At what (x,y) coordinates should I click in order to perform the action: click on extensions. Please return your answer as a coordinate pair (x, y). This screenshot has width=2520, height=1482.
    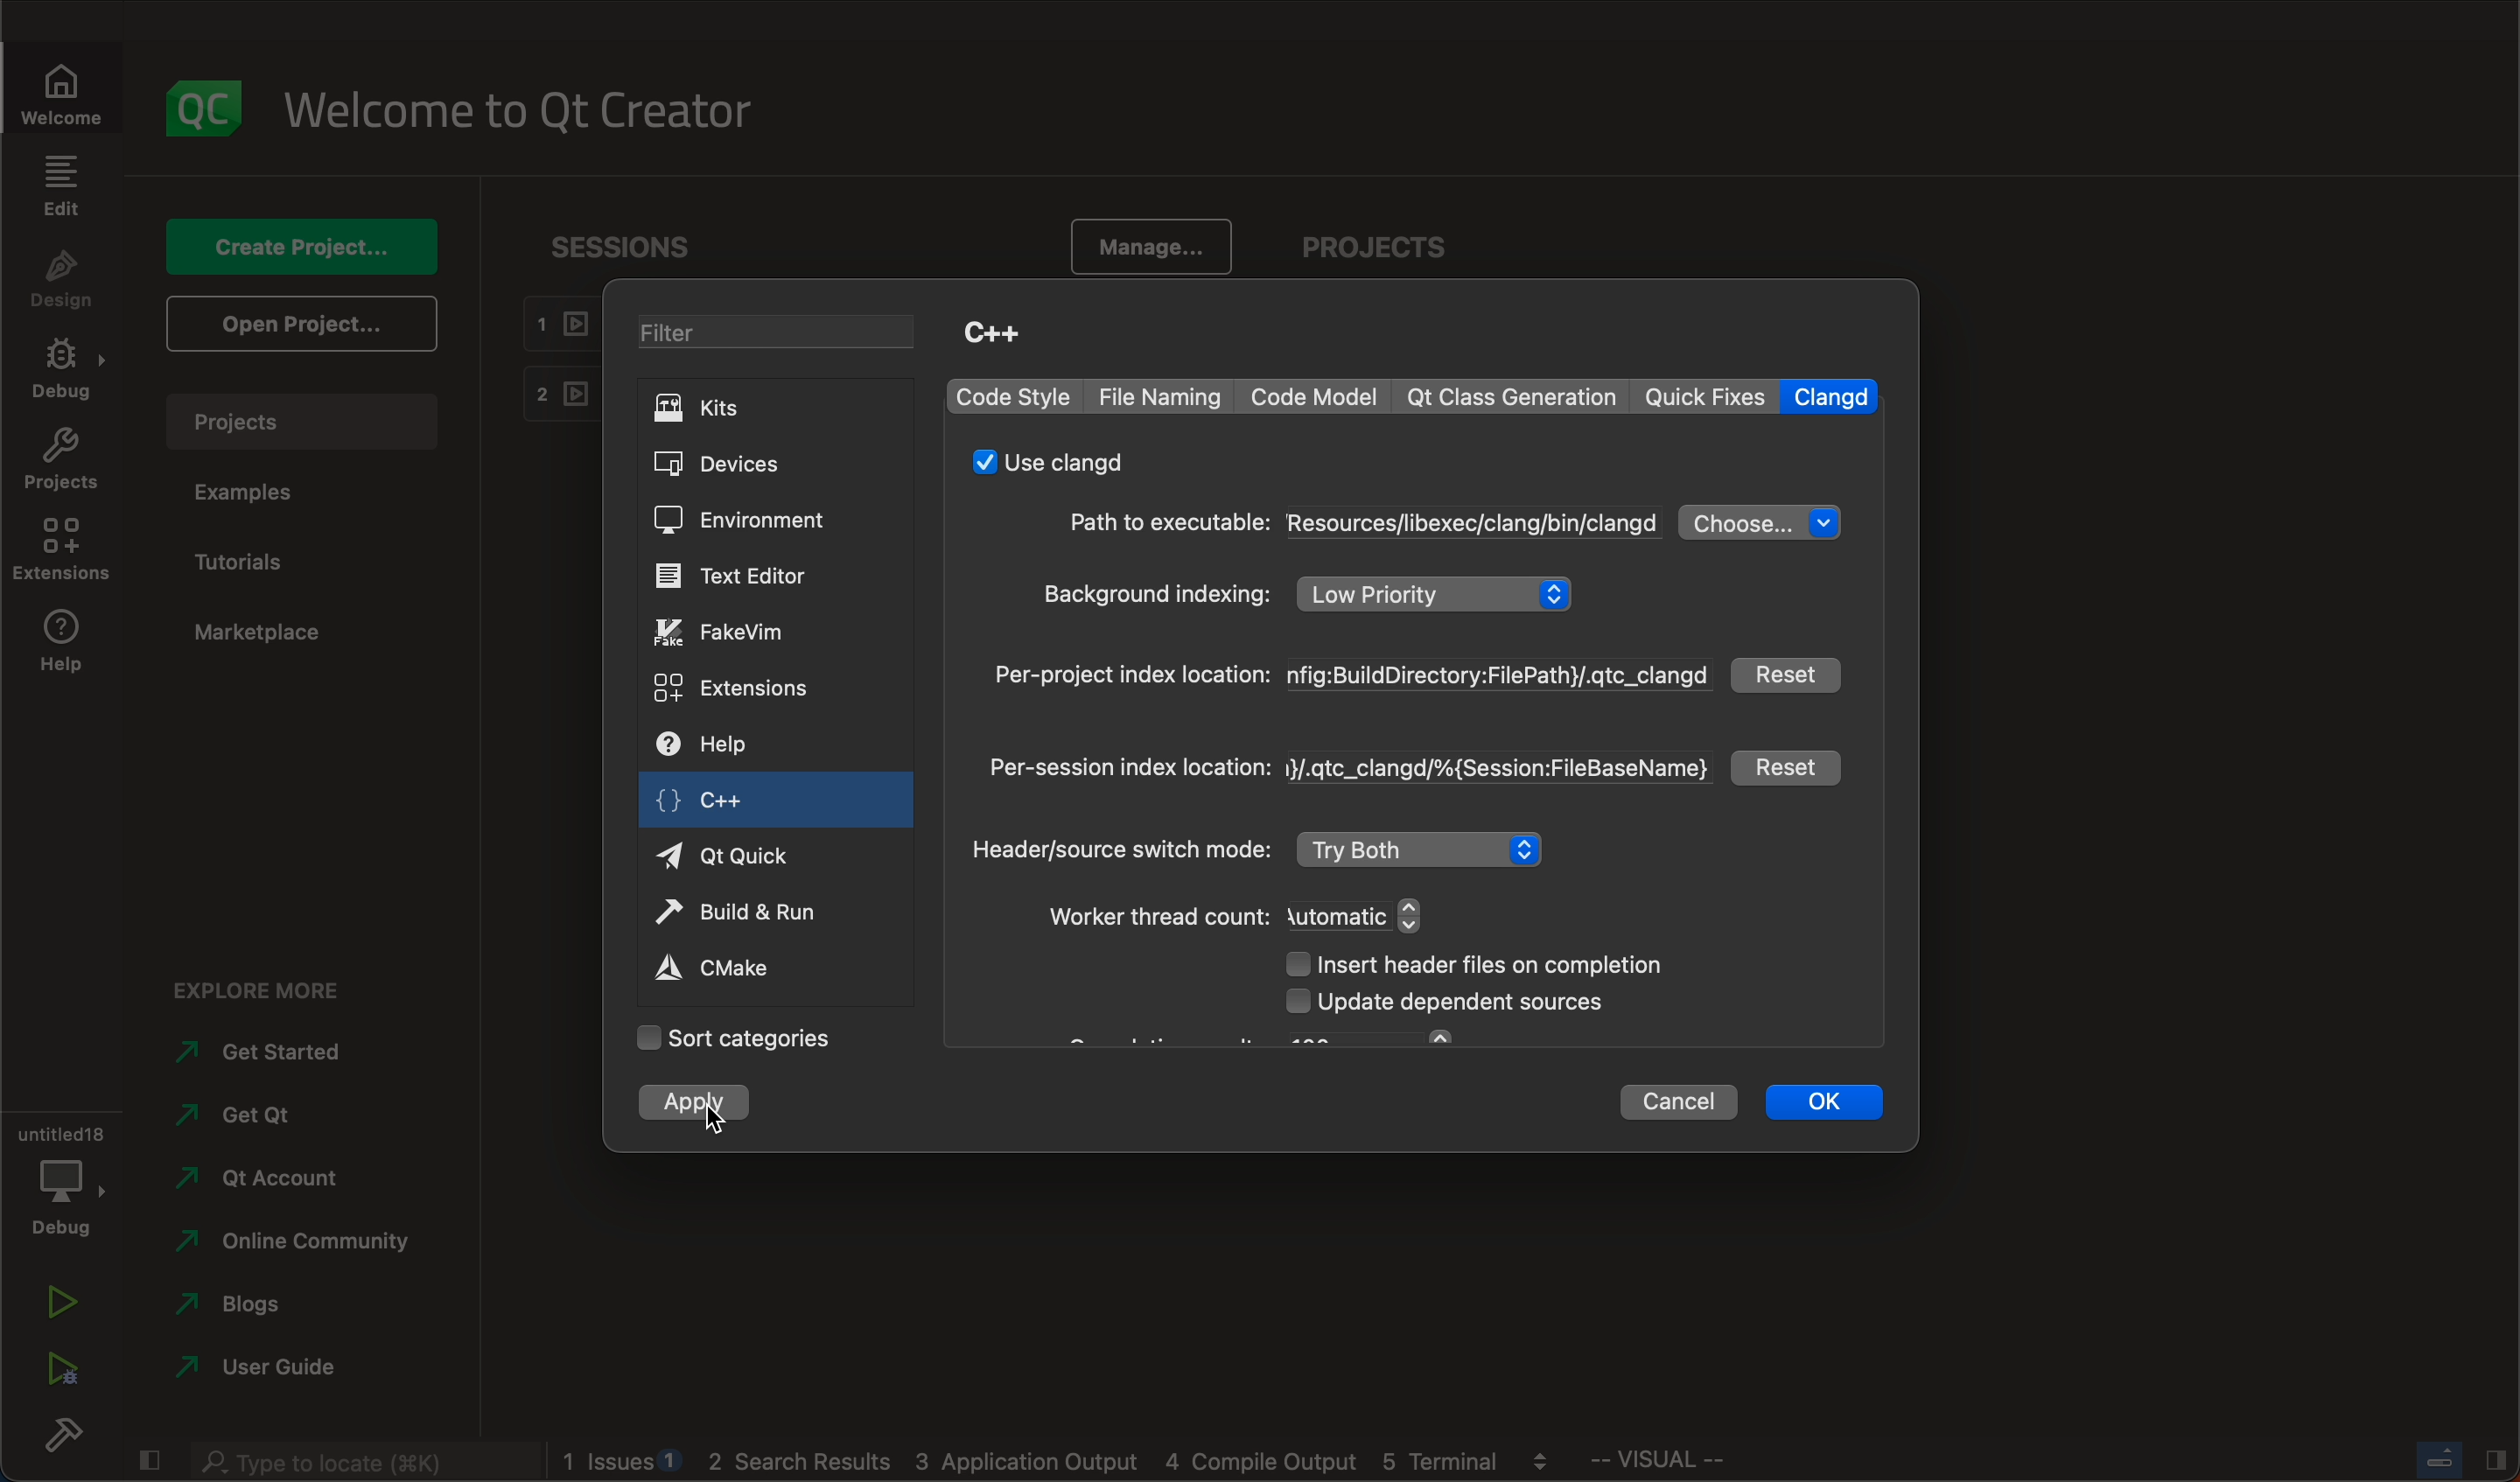
    Looking at the image, I should click on (62, 554).